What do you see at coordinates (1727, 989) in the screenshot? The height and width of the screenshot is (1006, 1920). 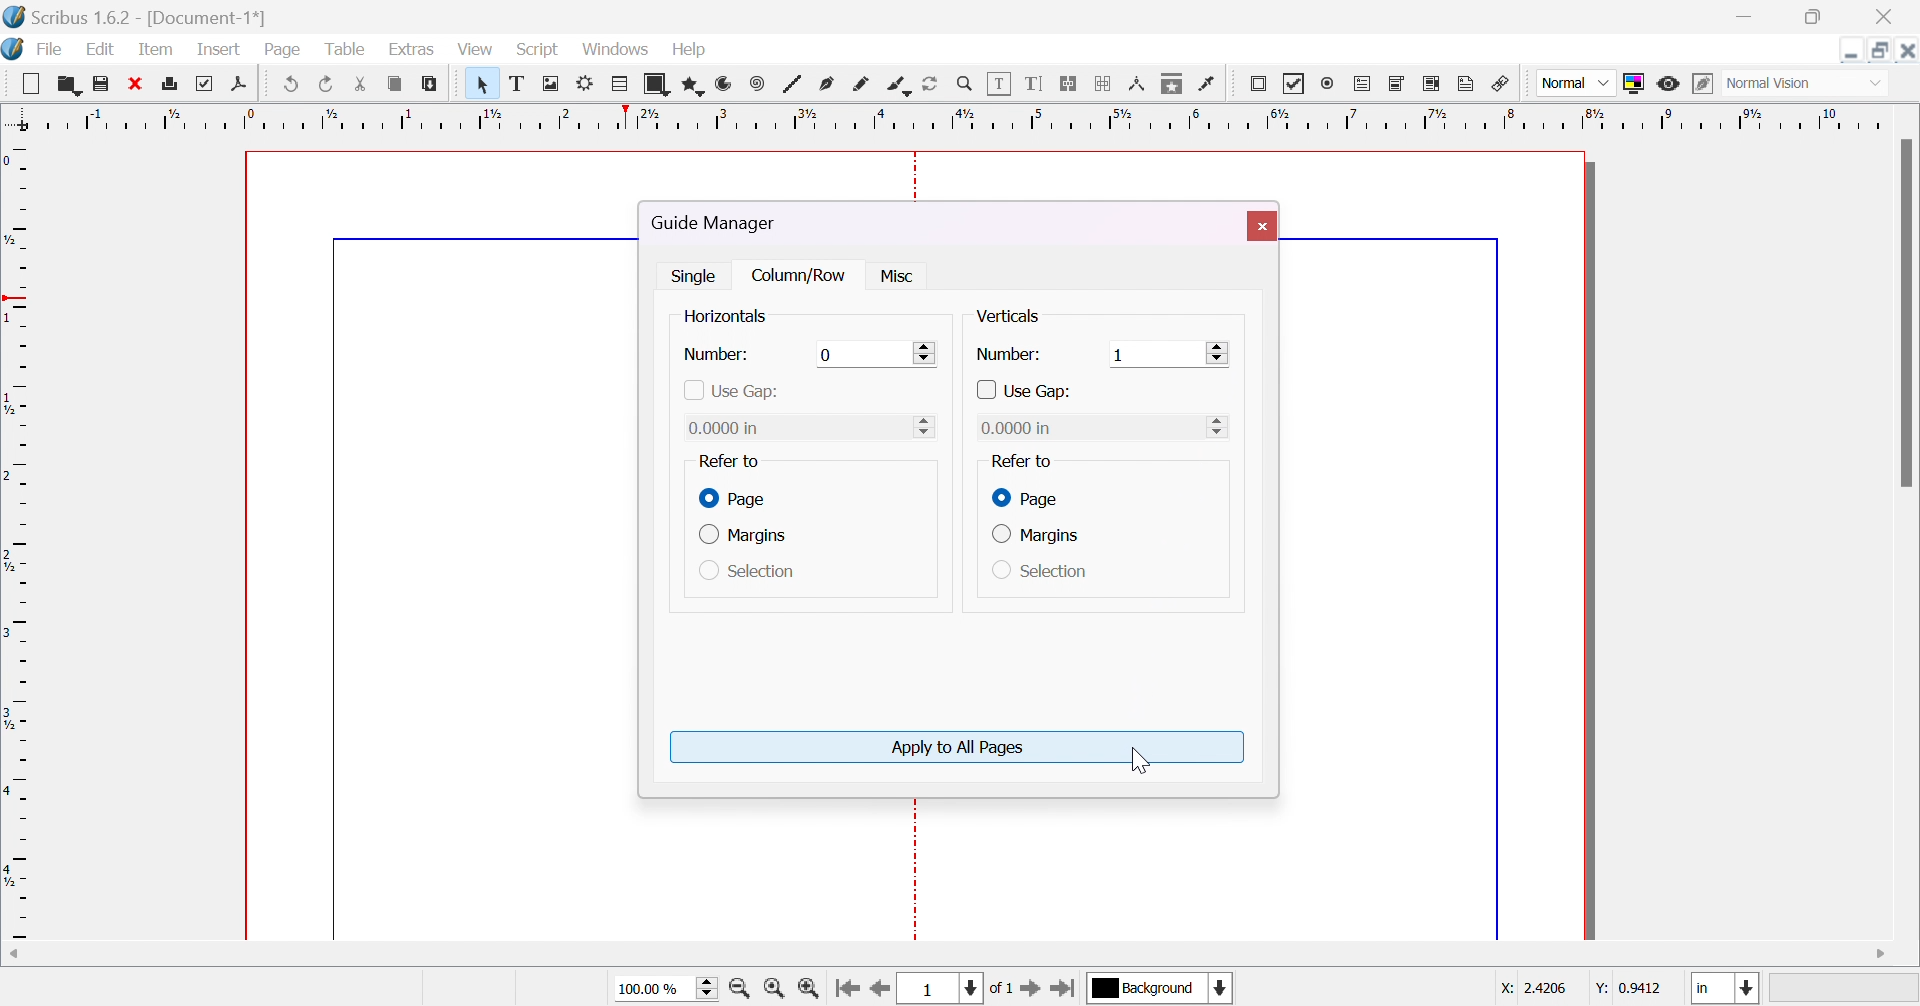 I see `select current unit` at bounding box center [1727, 989].